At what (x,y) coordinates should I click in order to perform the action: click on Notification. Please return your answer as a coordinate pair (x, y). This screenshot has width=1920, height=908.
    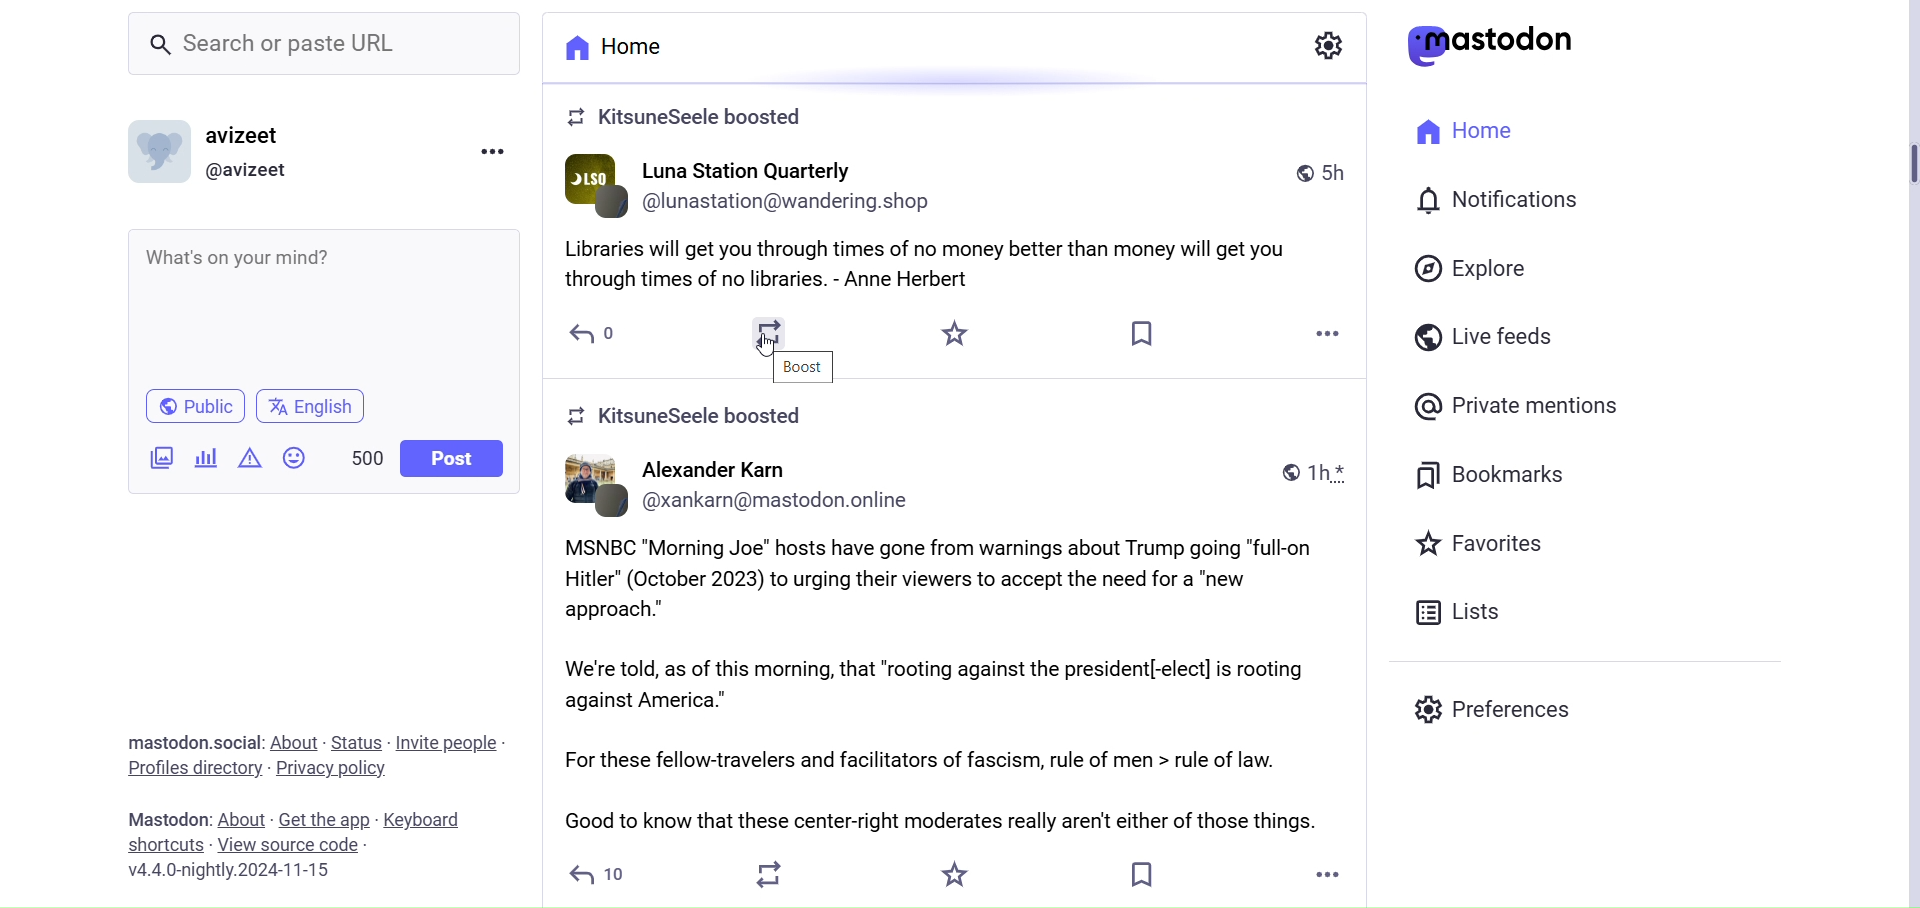
    Looking at the image, I should click on (1519, 200).